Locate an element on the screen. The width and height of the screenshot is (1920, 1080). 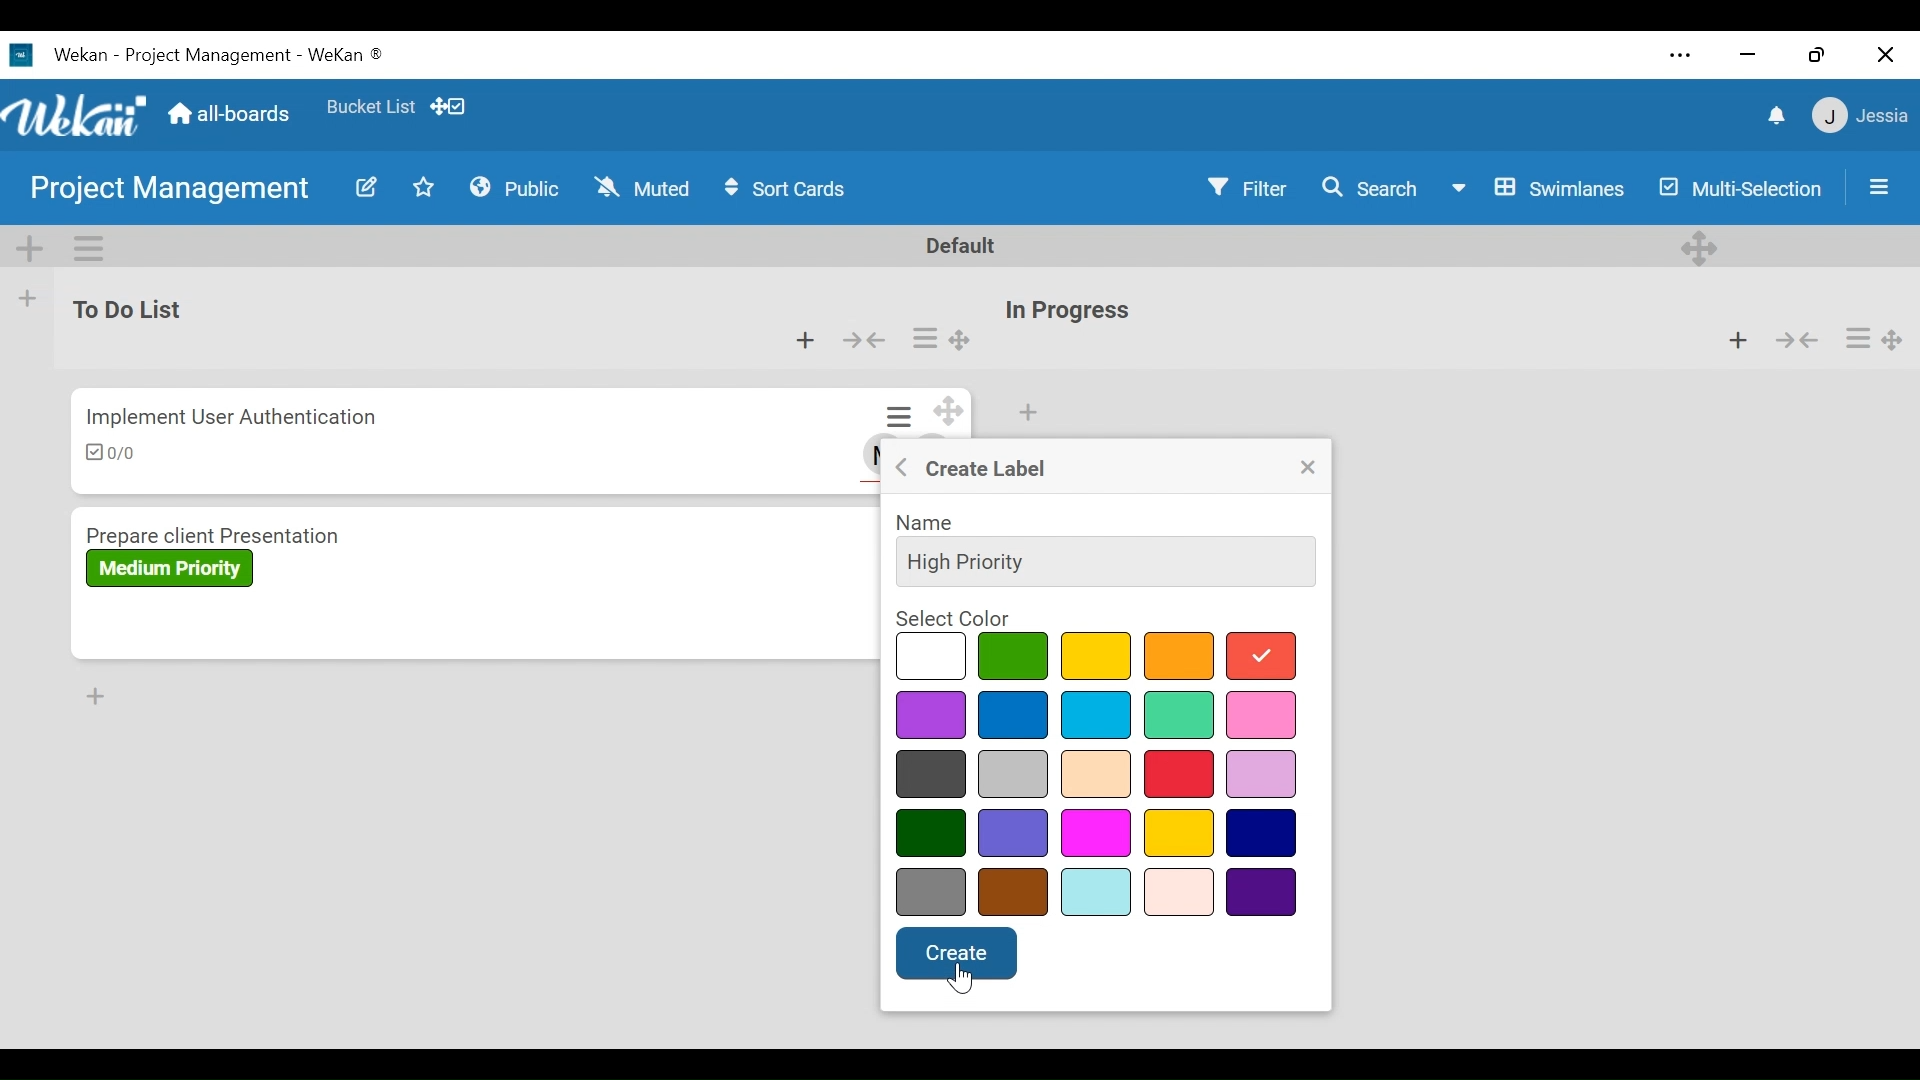
select color is located at coordinates (965, 618).